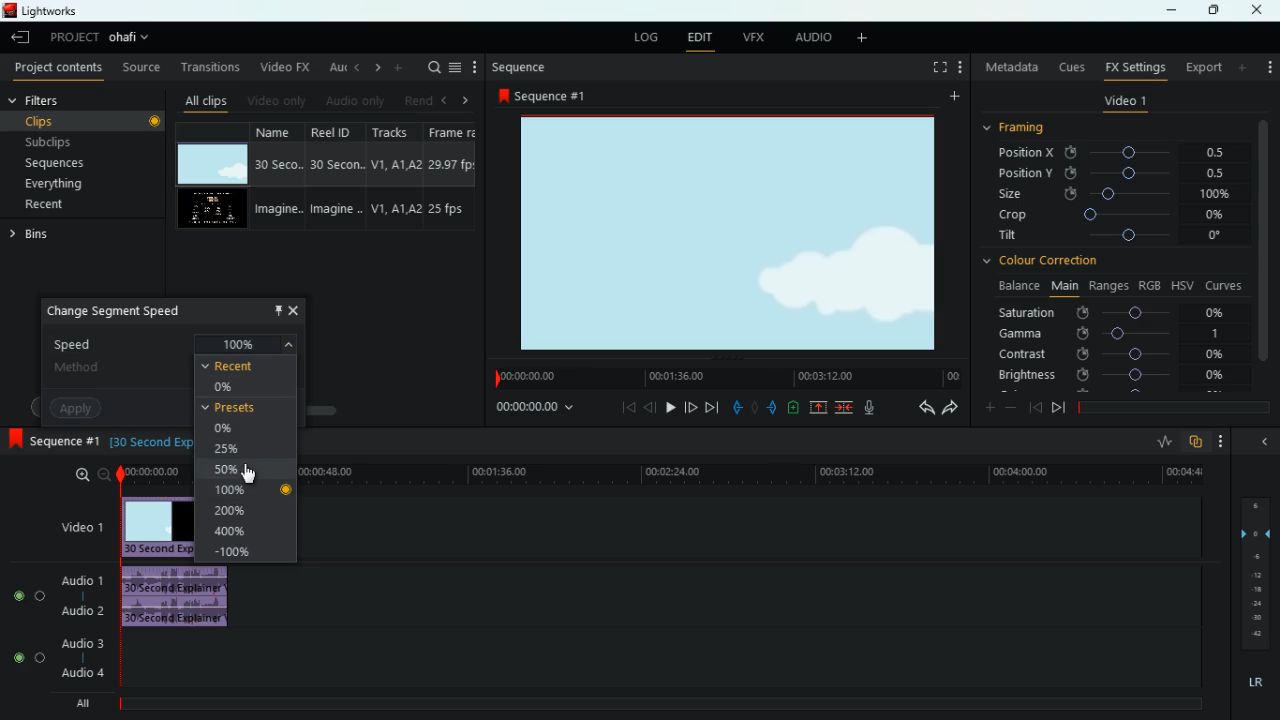 The image size is (1280, 720). I want to click on recent, so click(244, 366).